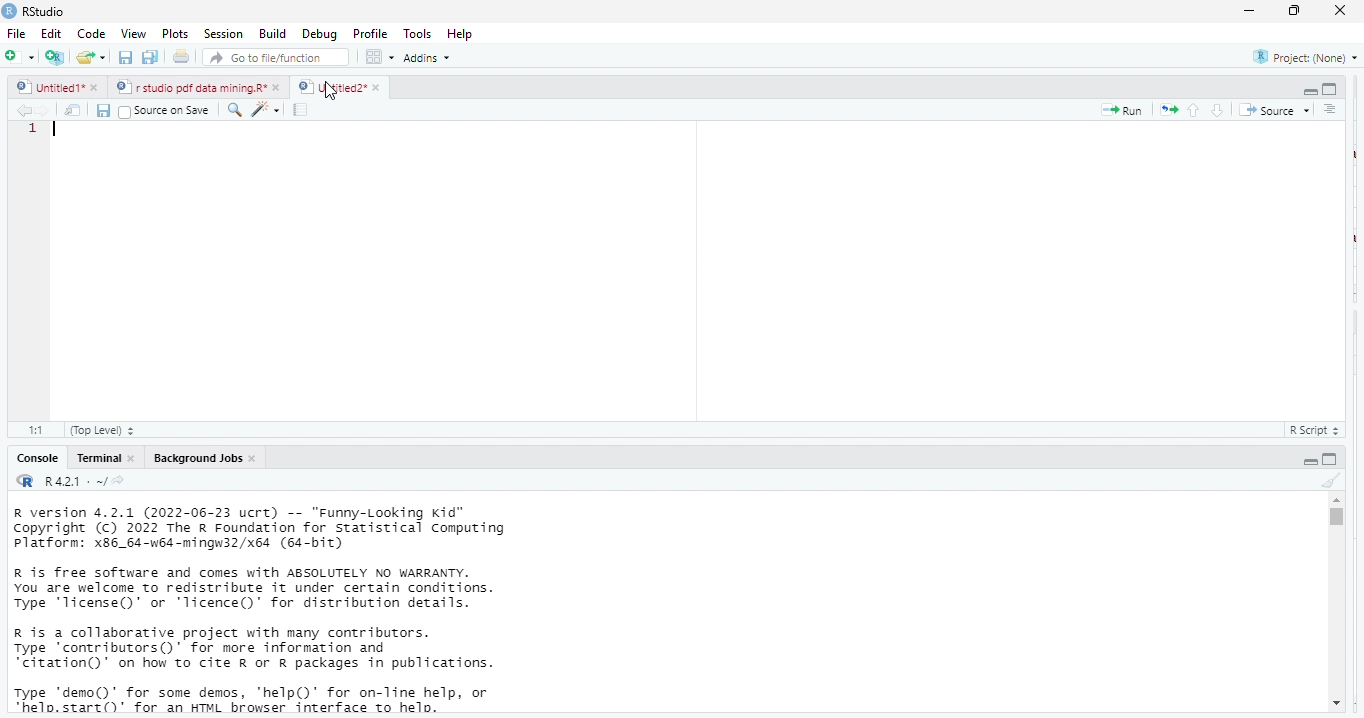 The width and height of the screenshot is (1364, 718). Describe the element at coordinates (273, 33) in the screenshot. I see `build` at that location.